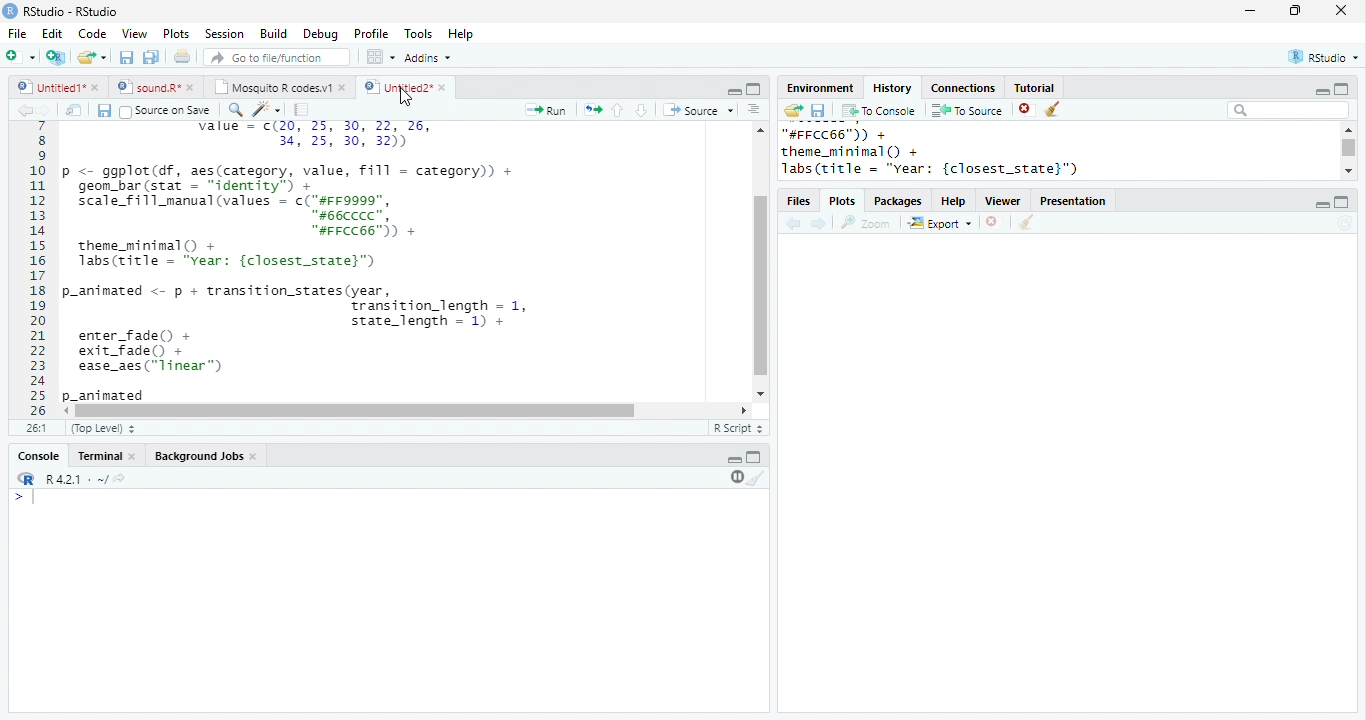 Image resolution: width=1366 pixels, height=720 pixels. Describe the element at coordinates (75, 111) in the screenshot. I see `show in new window` at that location.